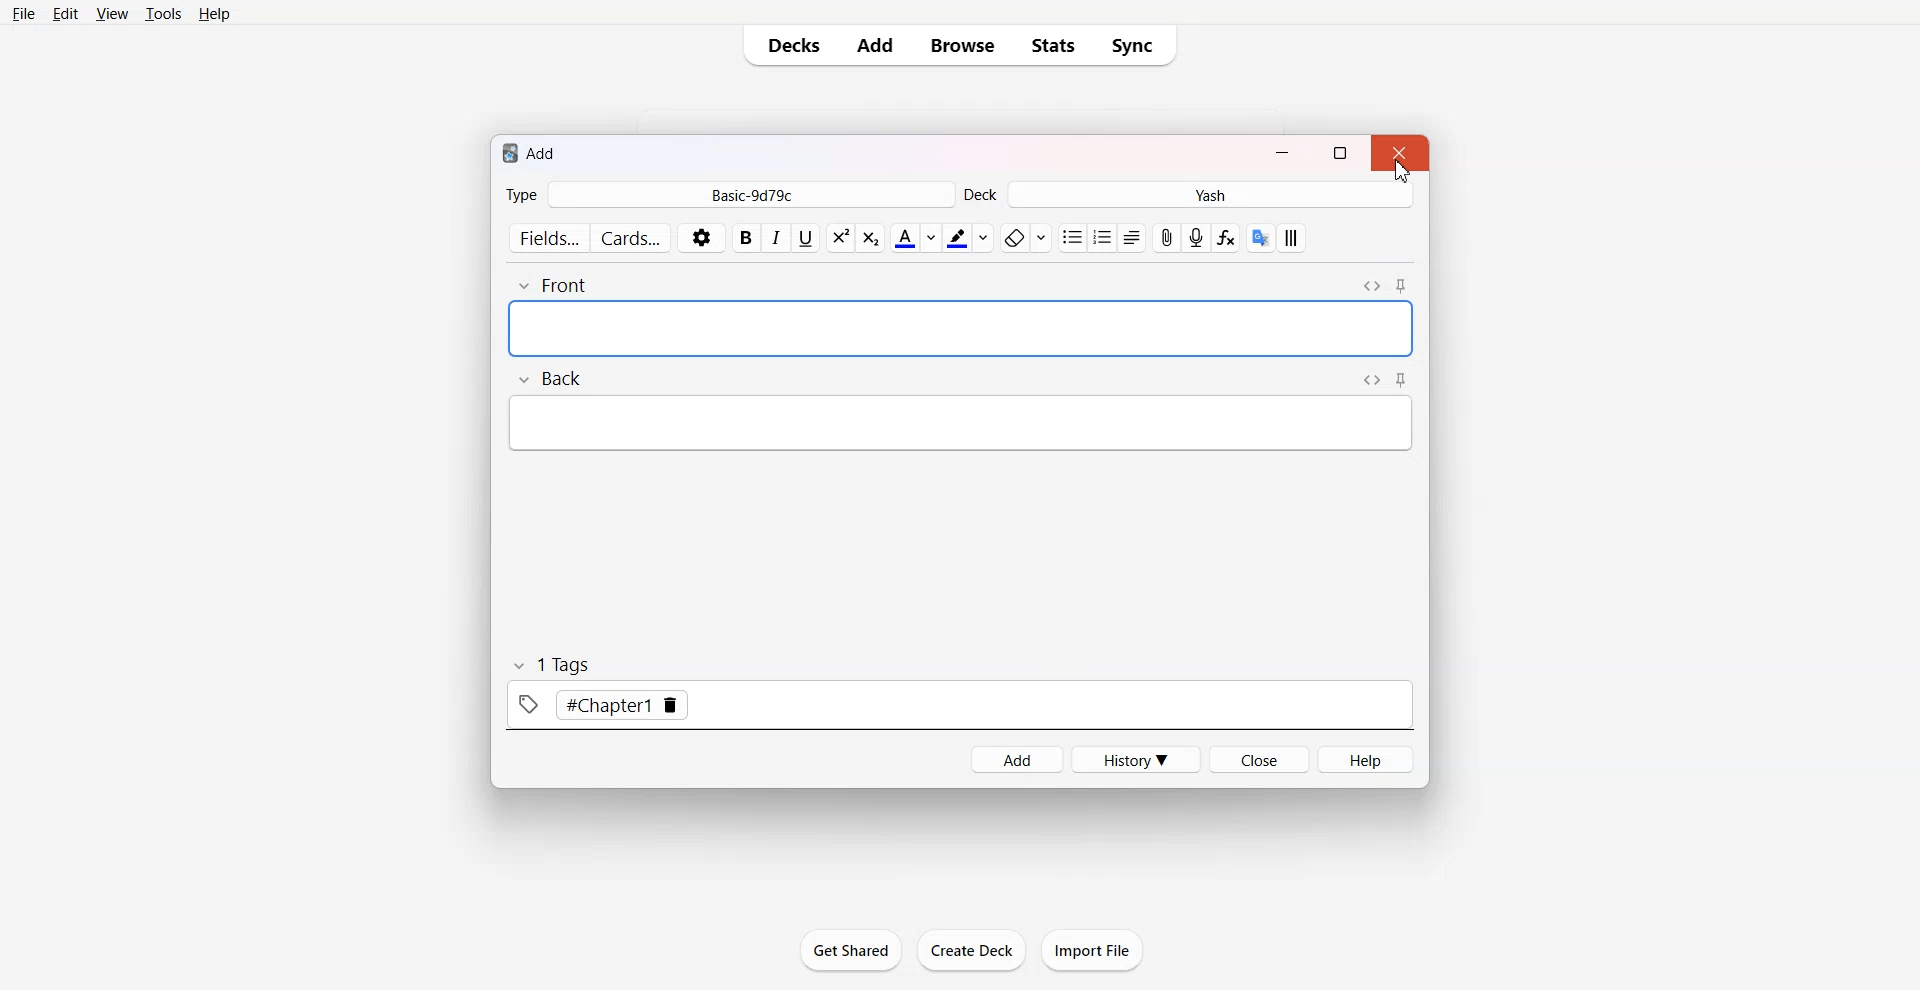 This screenshot has width=1920, height=990. Describe the element at coordinates (1365, 759) in the screenshot. I see `Help` at that location.